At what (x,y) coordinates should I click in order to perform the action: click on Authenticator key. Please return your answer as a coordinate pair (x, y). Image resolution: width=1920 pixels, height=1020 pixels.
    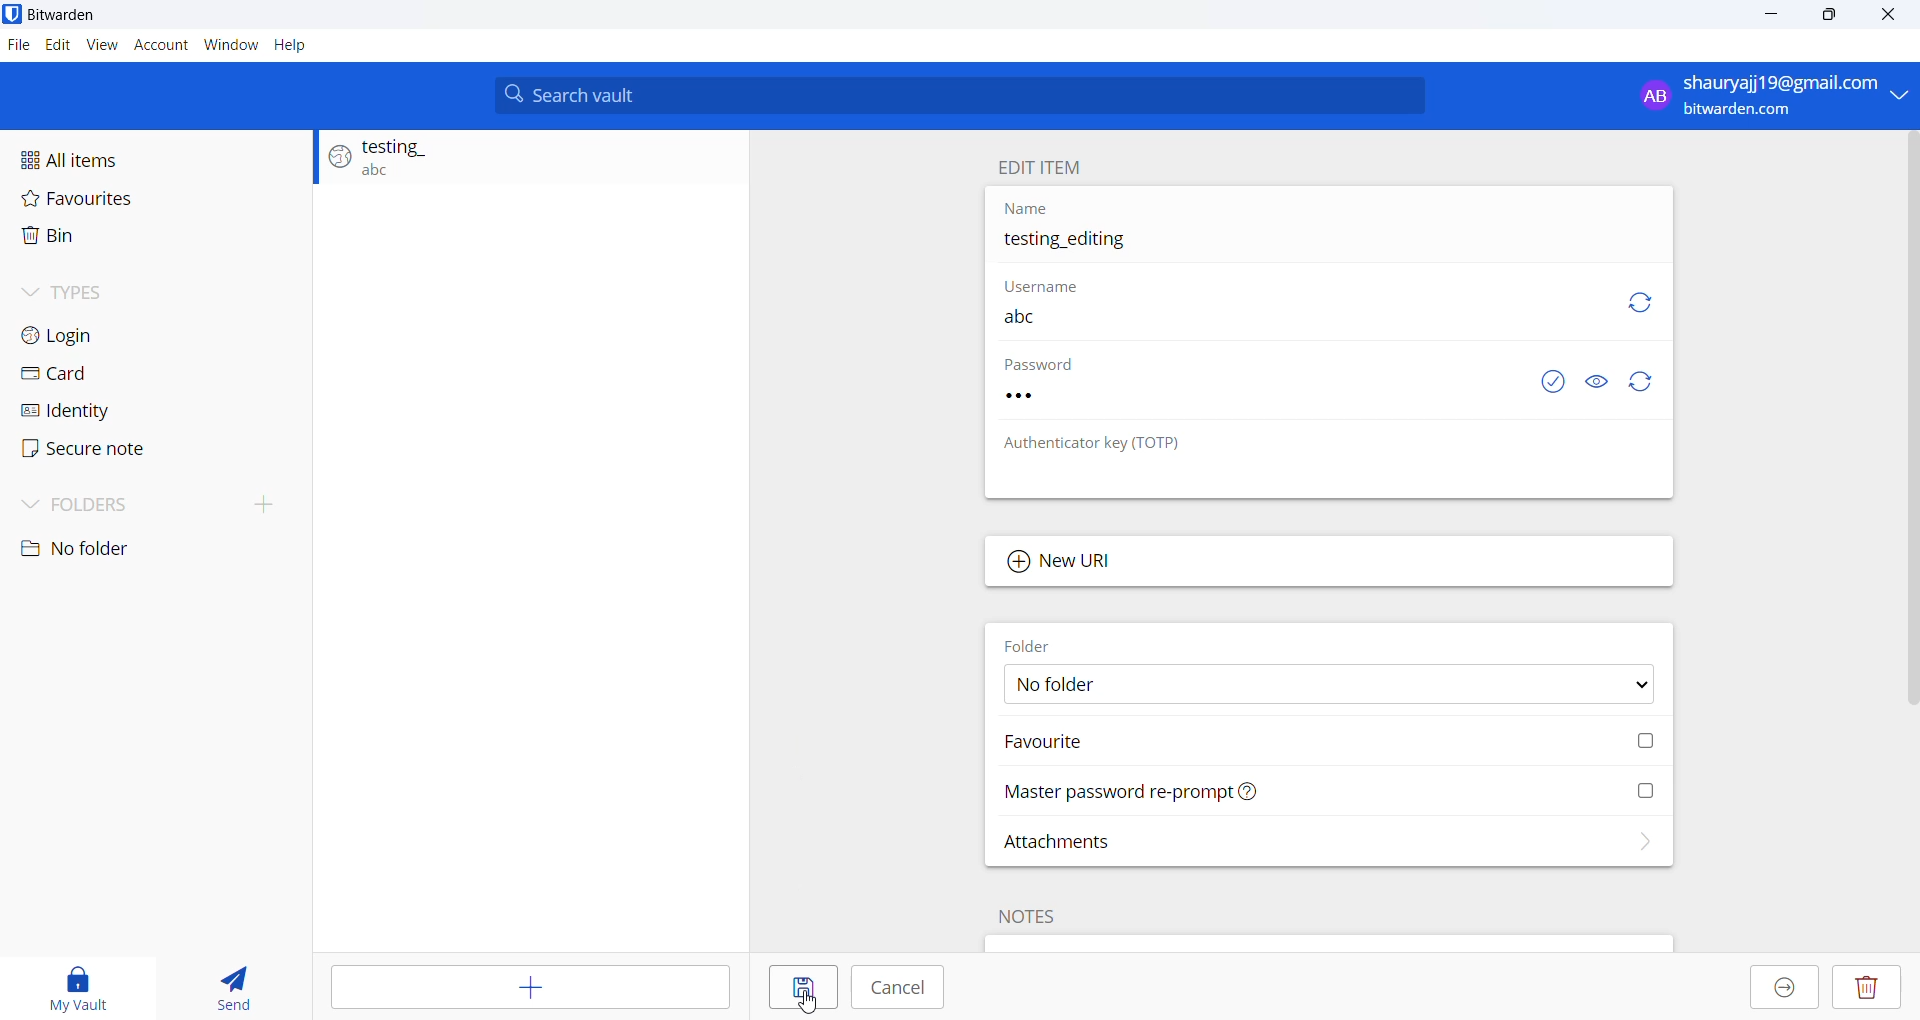
    Looking at the image, I should click on (1089, 445).